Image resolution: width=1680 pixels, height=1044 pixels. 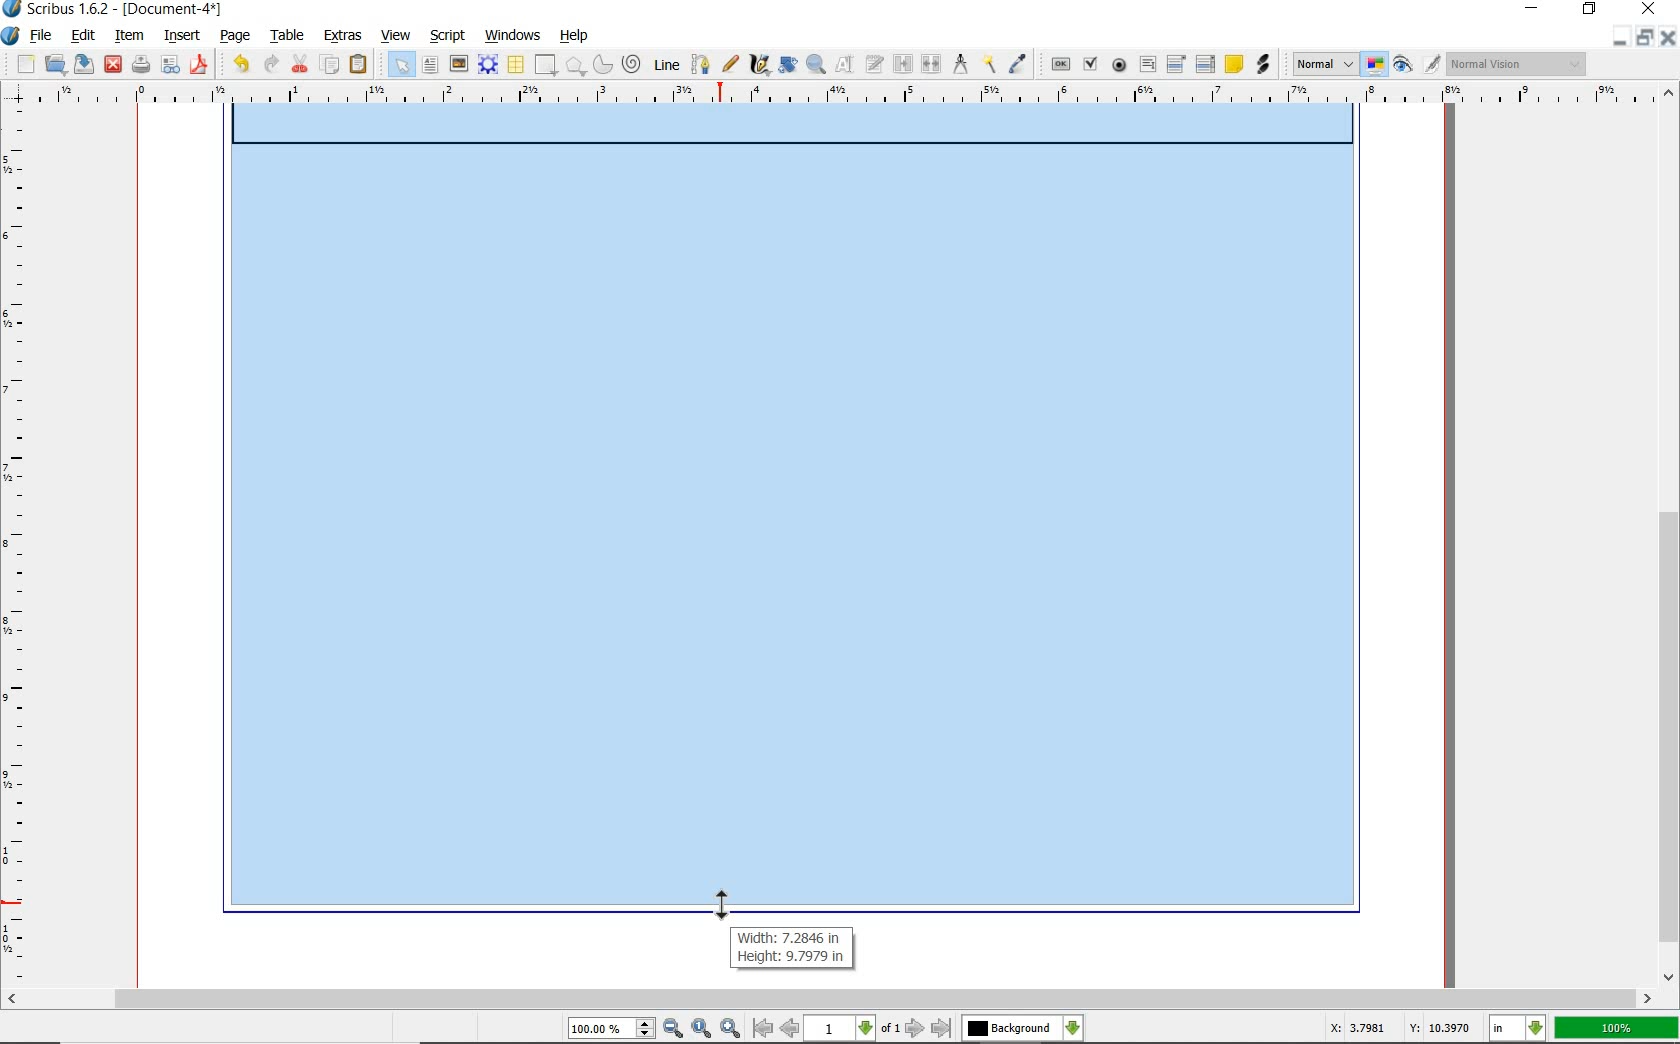 What do you see at coordinates (115, 10) in the screenshot?
I see `Scribus 1.6.2 - [Document-4*]` at bounding box center [115, 10].